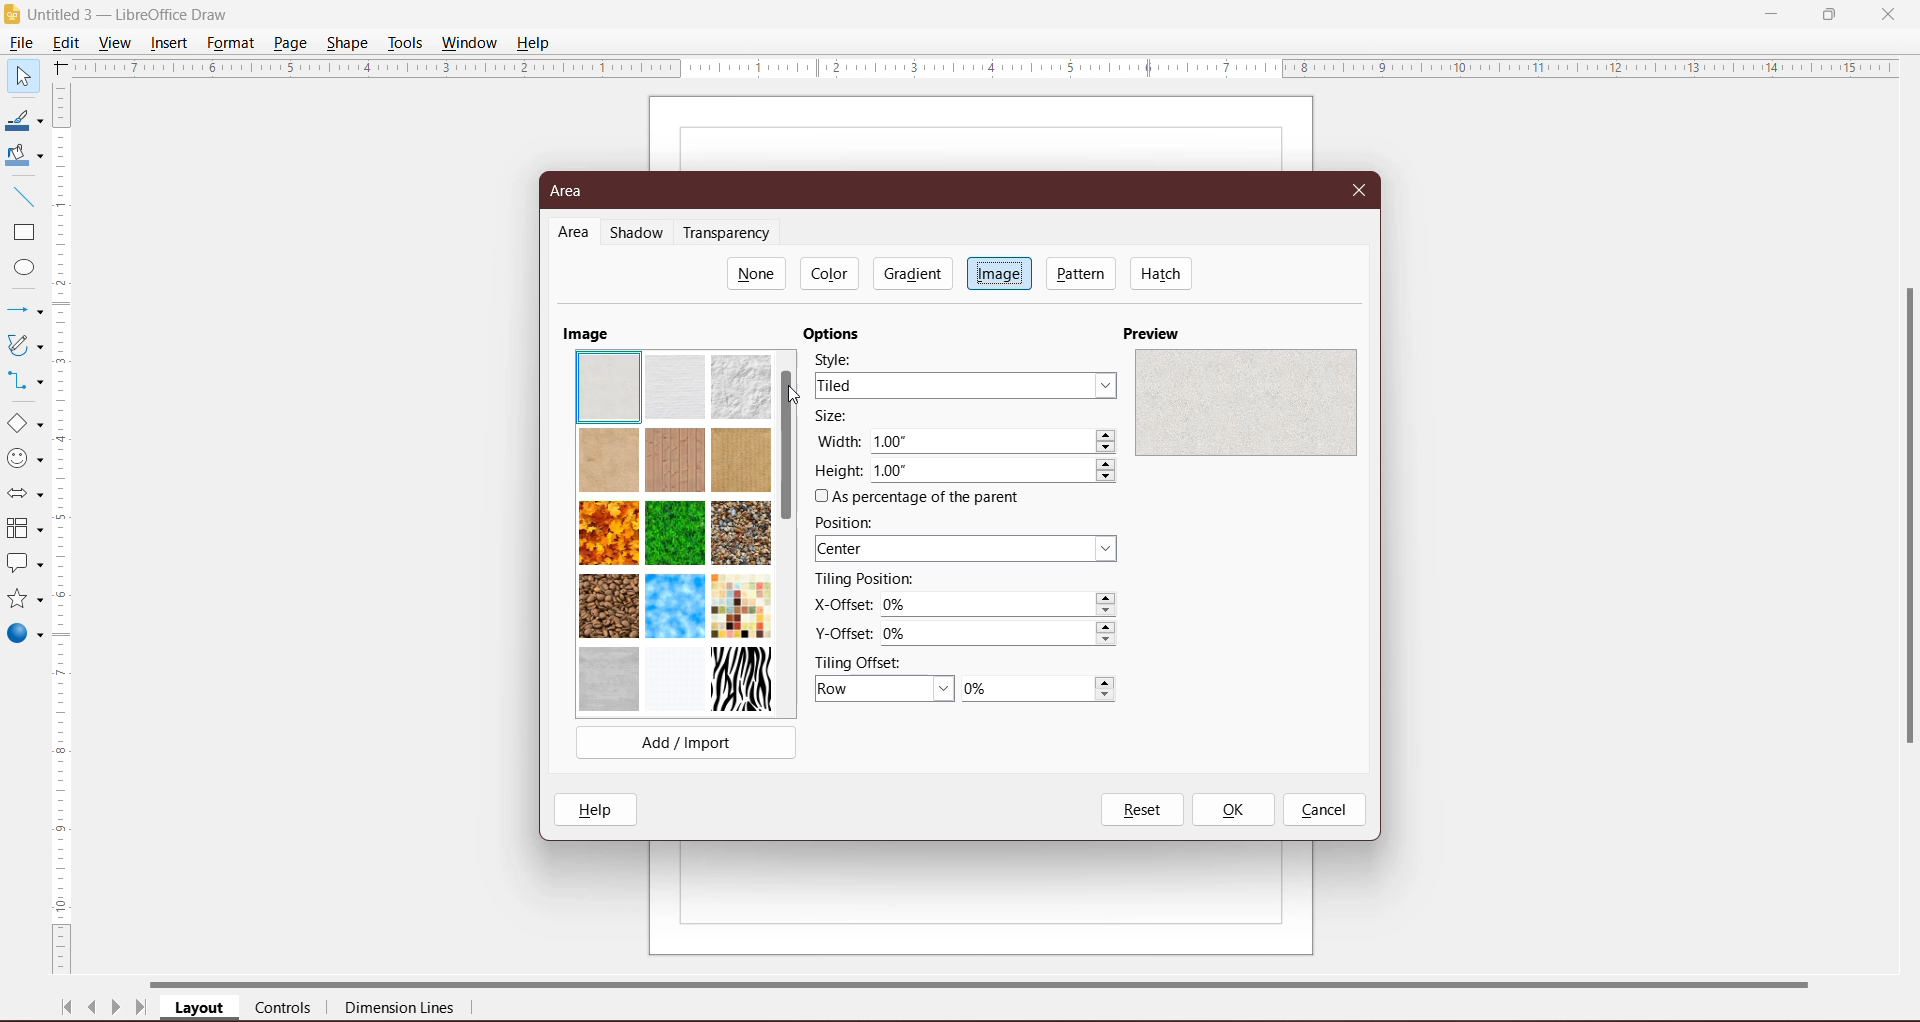 The width and height of the screenshot is (1920, 1022). I want to click on Cancel, so click(1324, 811).